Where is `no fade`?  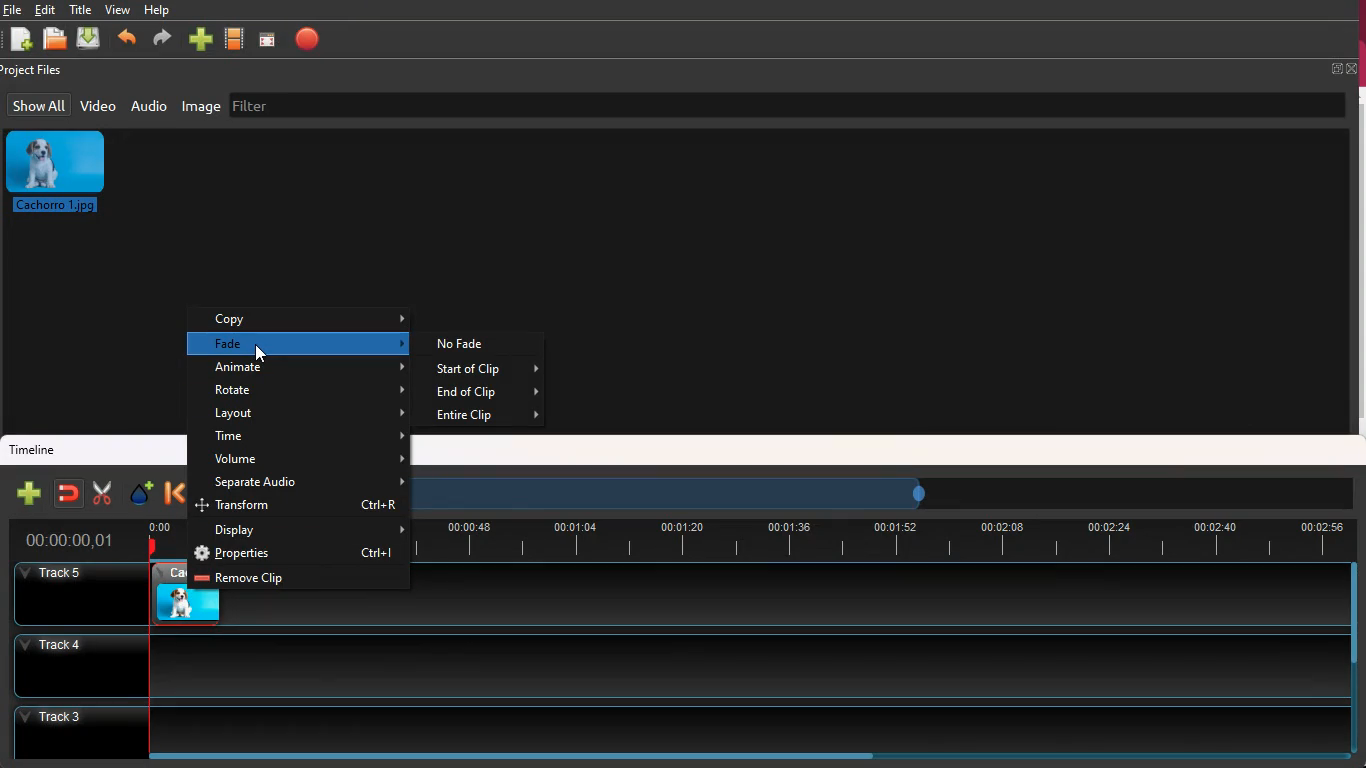
no fade is located at coordinates (474, 343).